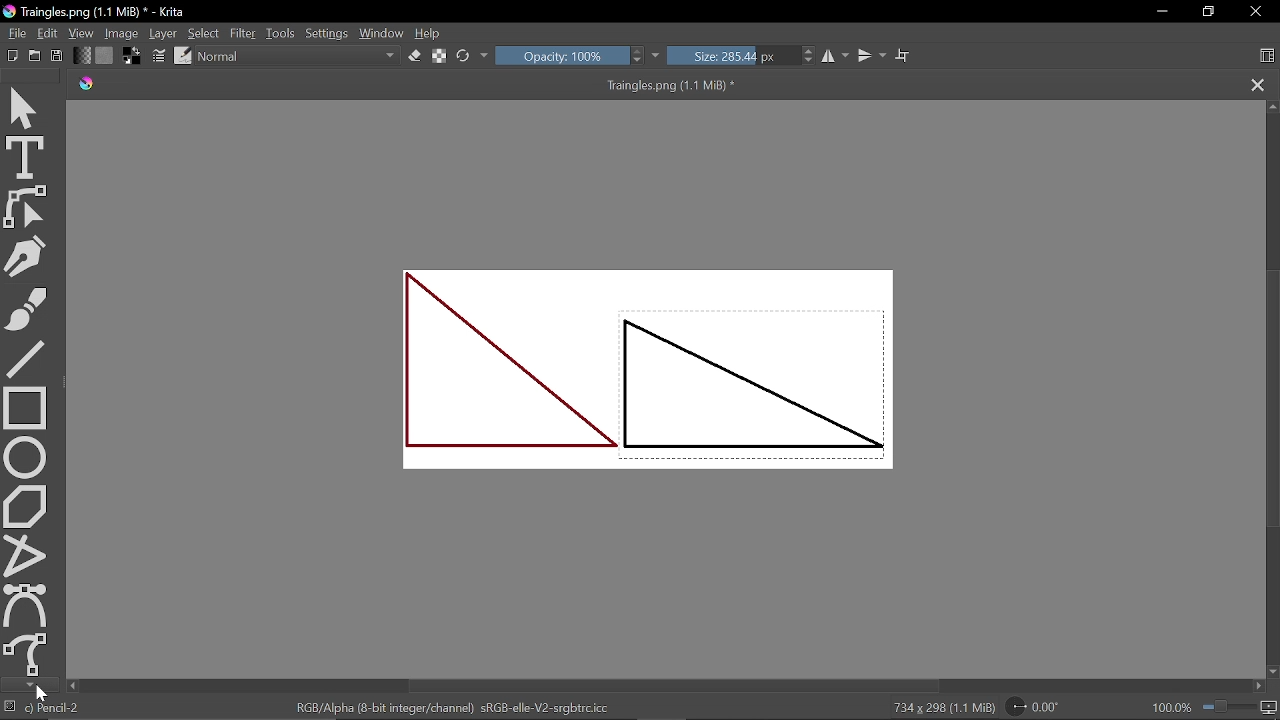 Image resolution: width=1280 pixels, height=720 pixels. Describe the element at coordinates (26, 685) in the screenshot. I see `Move down in tools` at that location.